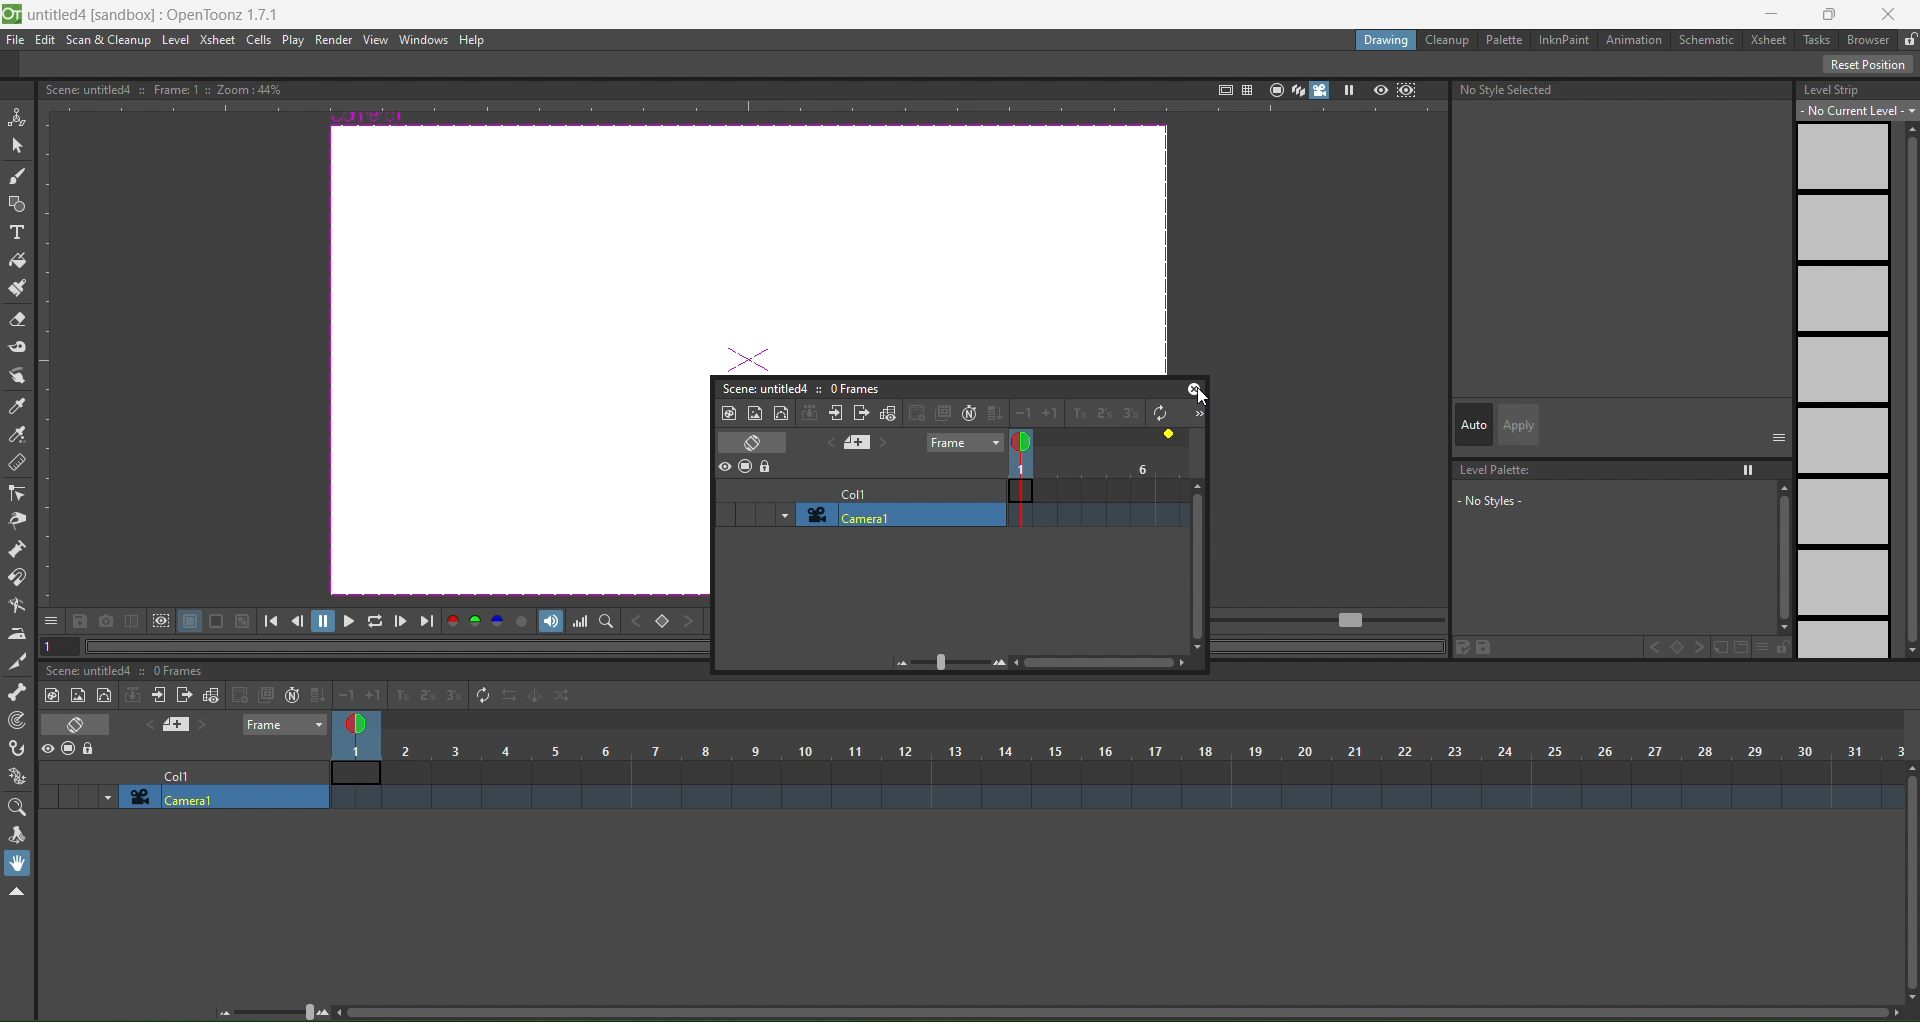 This screenshot has height=1022, width=1920. I want to click on sub camera preview, so click(1407, 90).